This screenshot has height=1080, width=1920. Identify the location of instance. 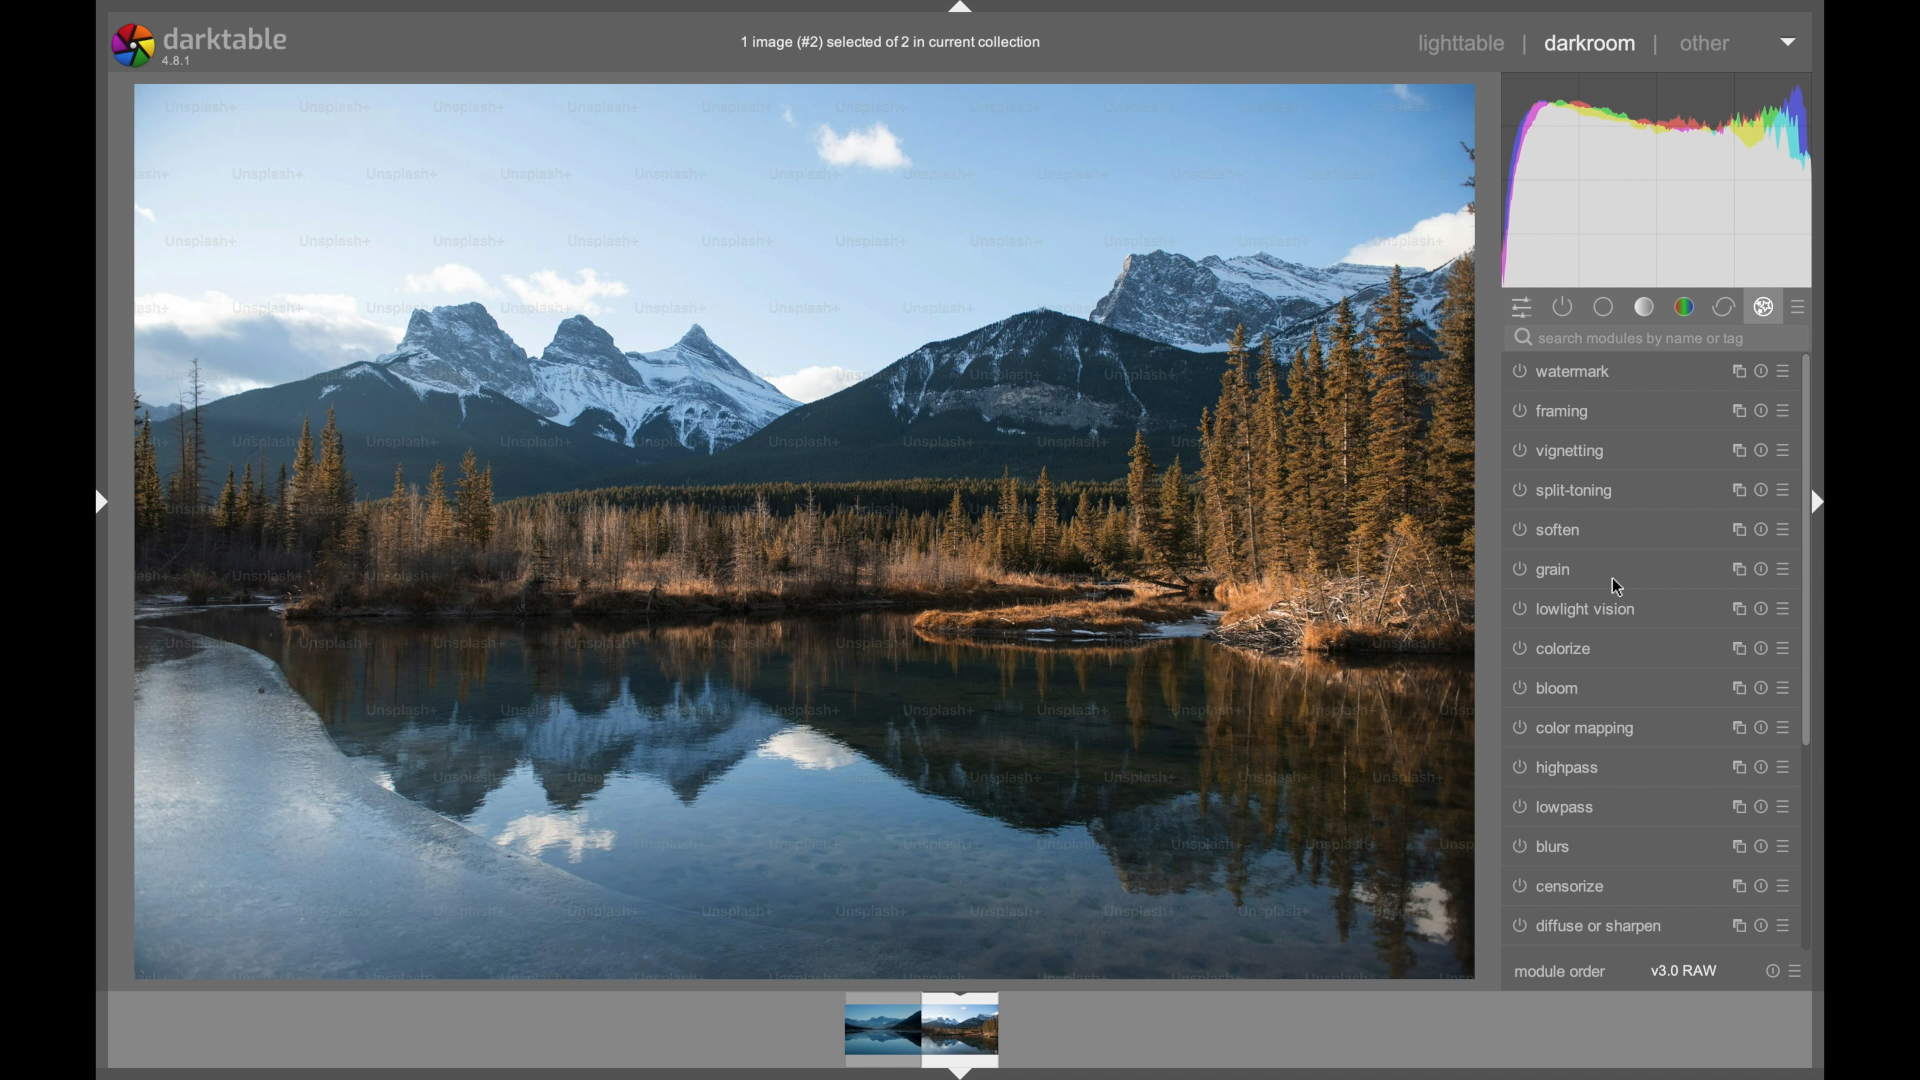
(1733, 451).